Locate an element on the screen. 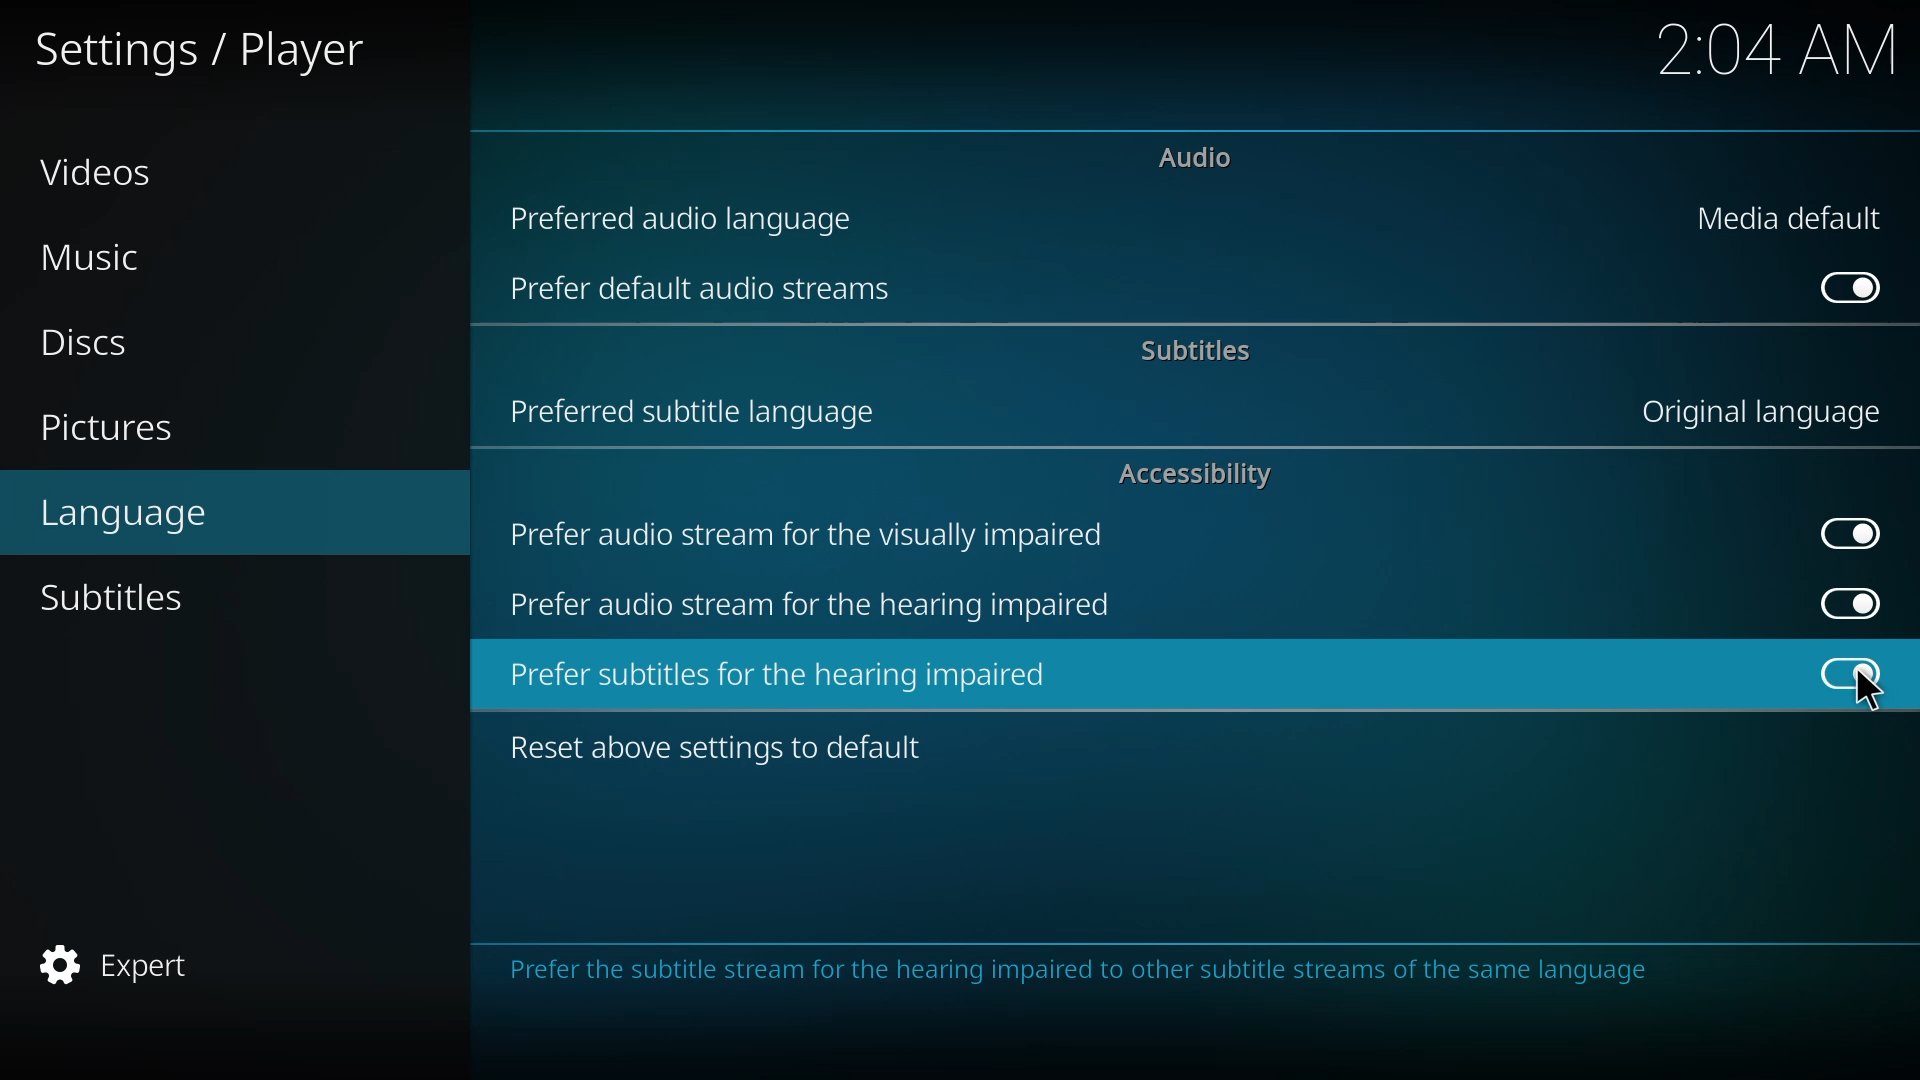  info is located at coordinates (1088, 973).